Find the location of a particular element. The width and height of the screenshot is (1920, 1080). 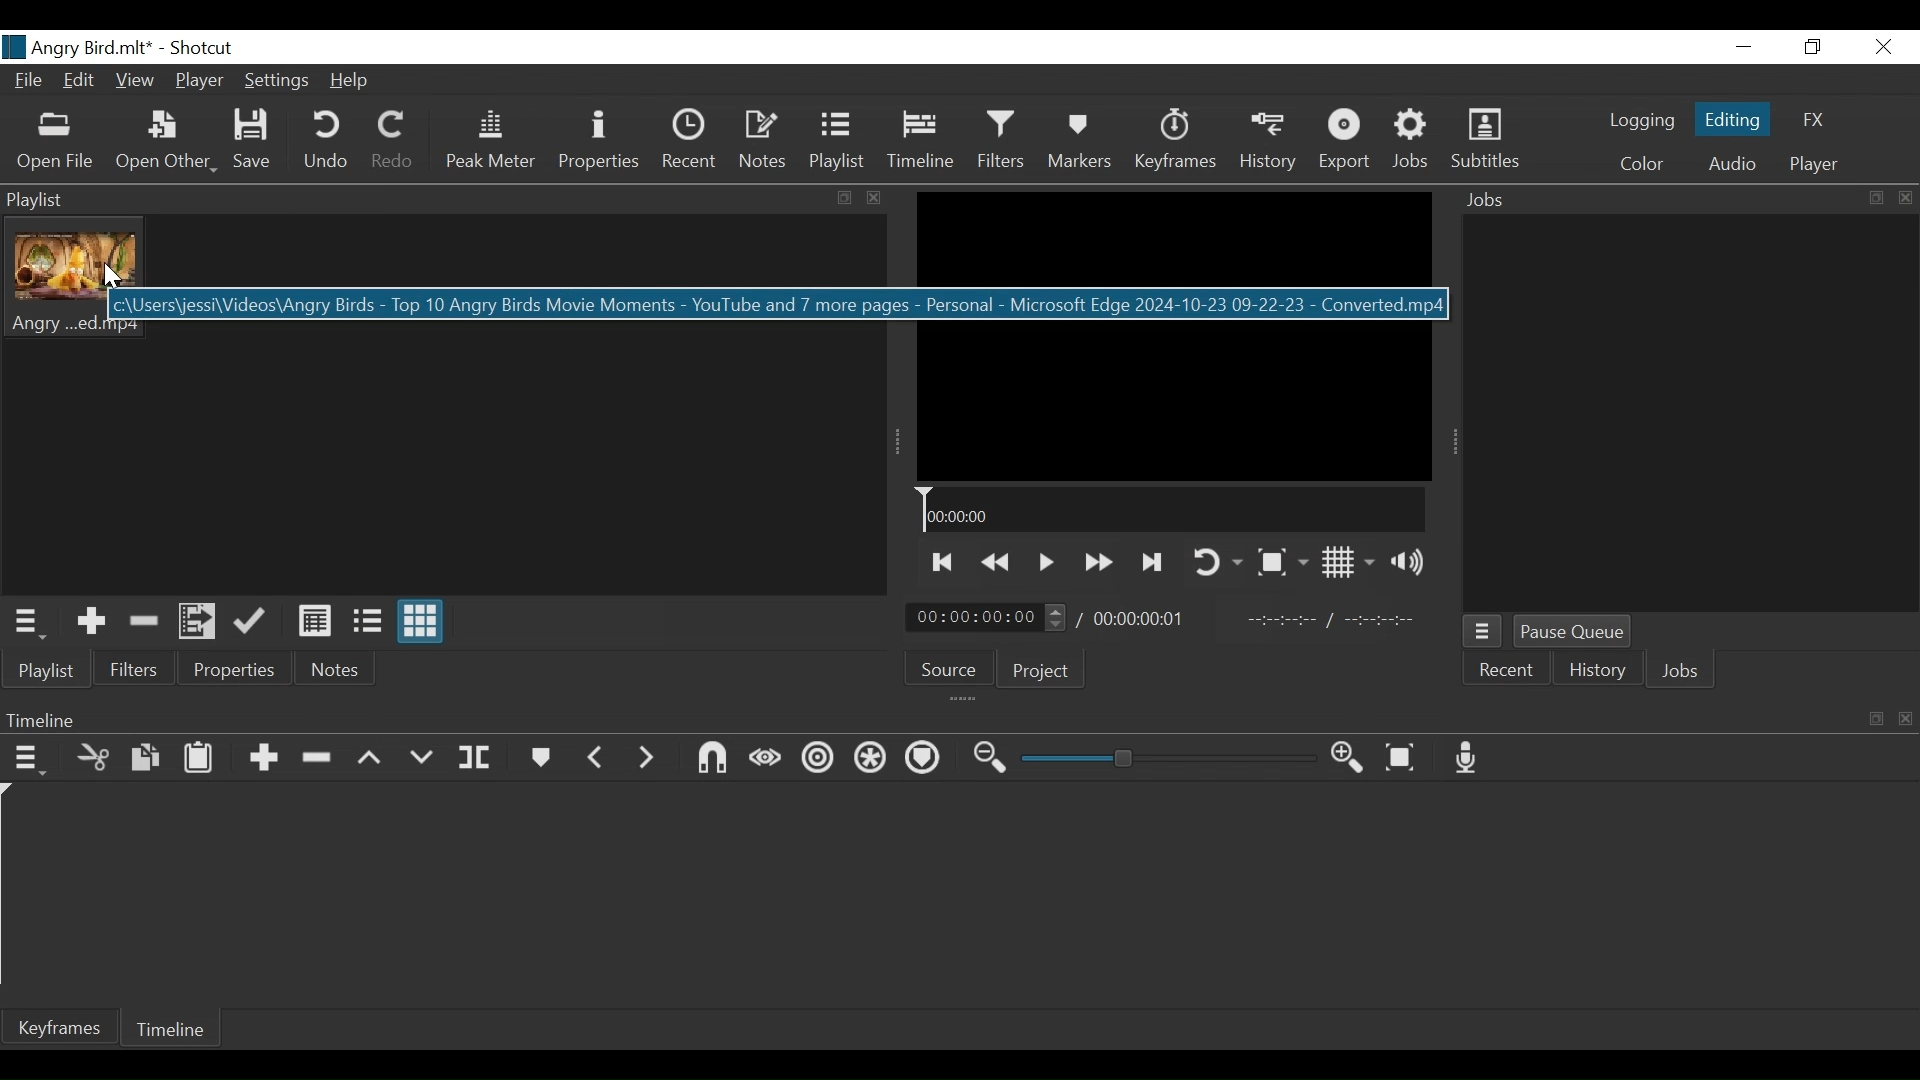

Ripple is located at coordinates (818, 758).